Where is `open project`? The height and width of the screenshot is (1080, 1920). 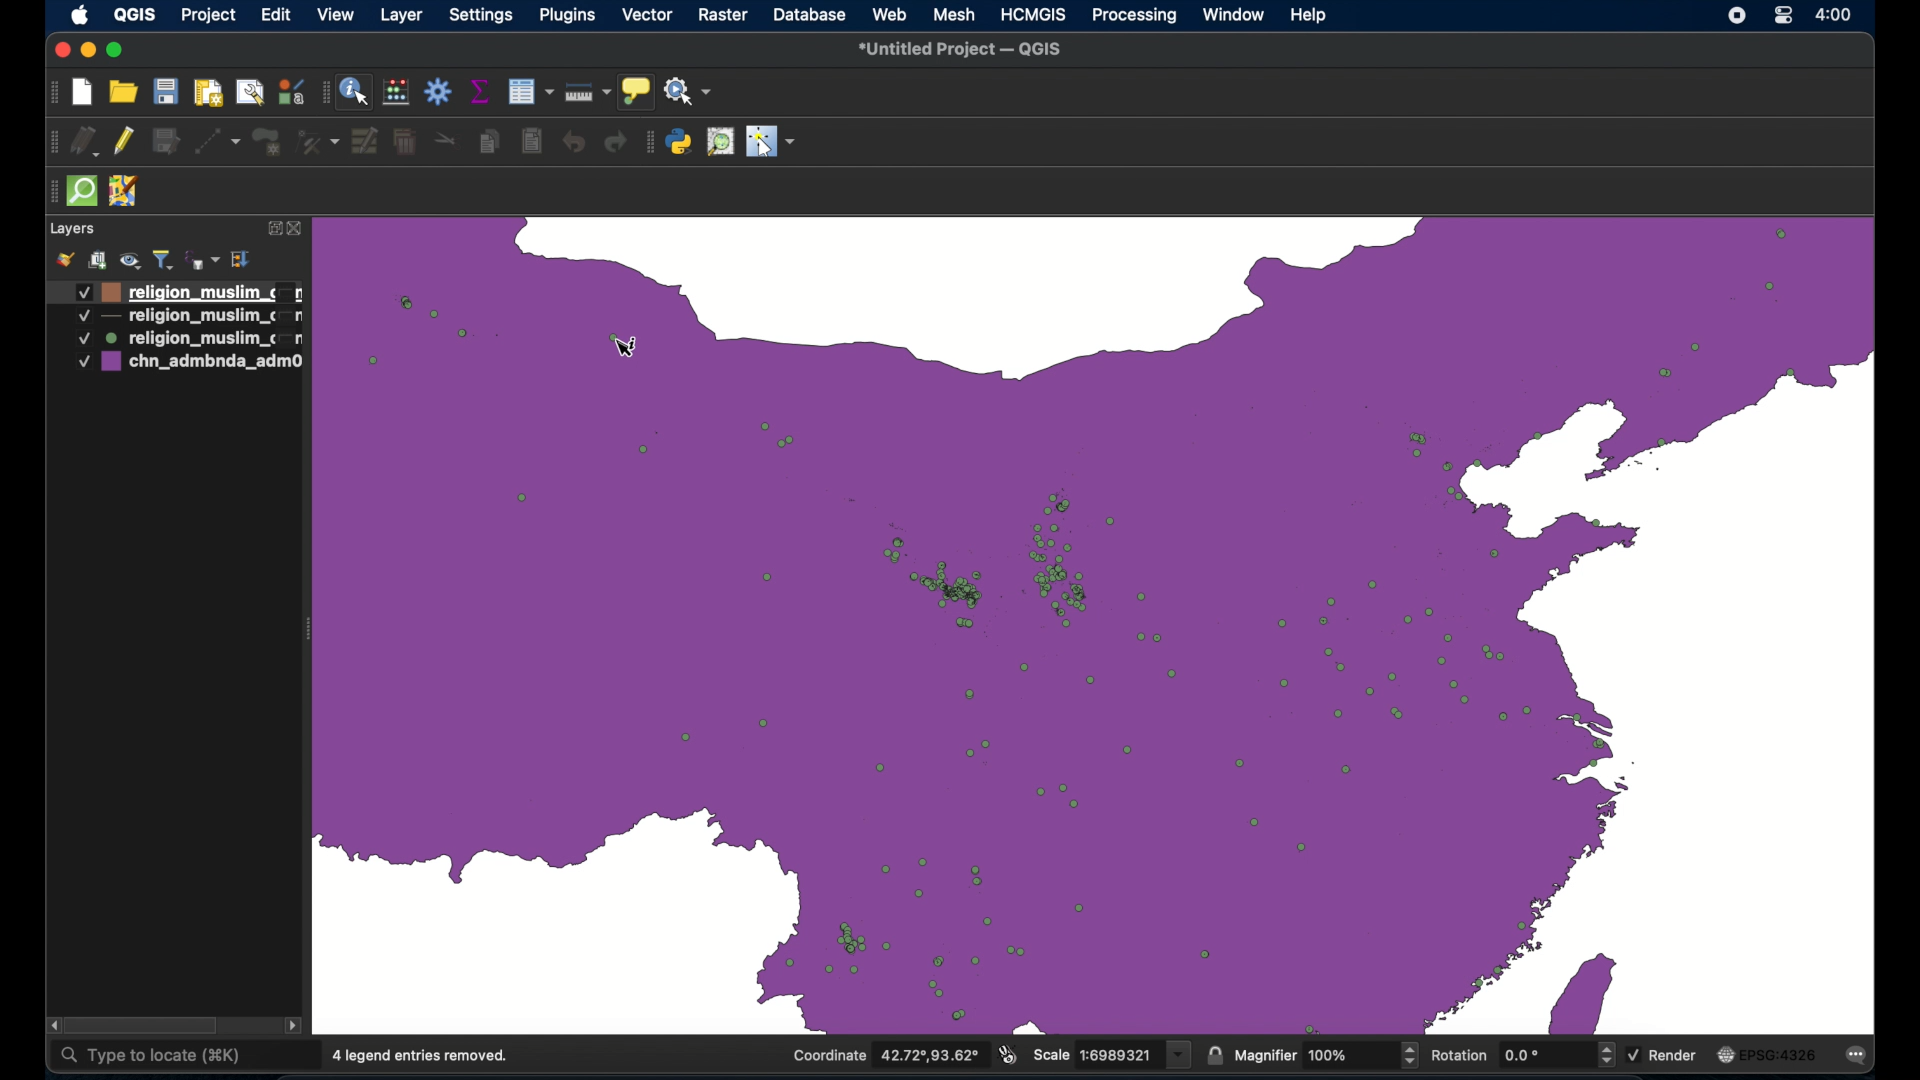
open project is located at coordinates (123, 91).